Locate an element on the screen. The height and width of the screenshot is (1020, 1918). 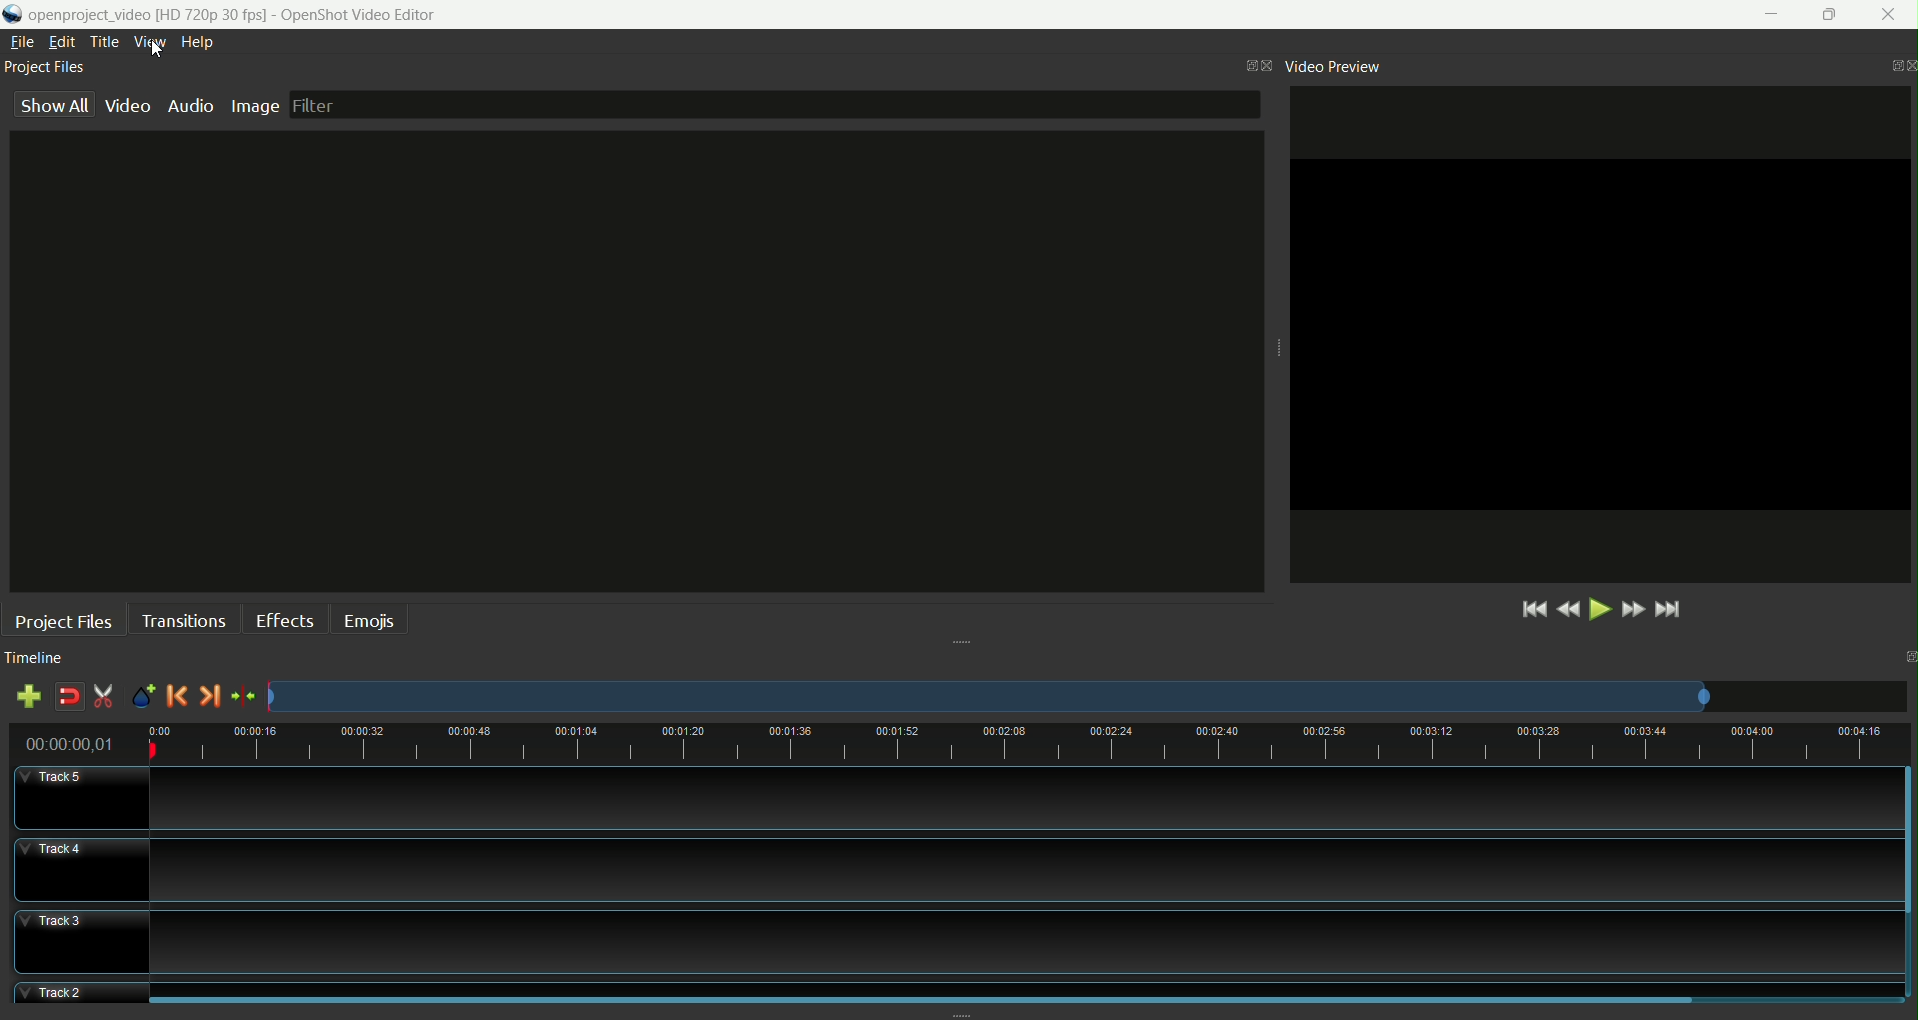
track5 is located at coordinates (961, 797).